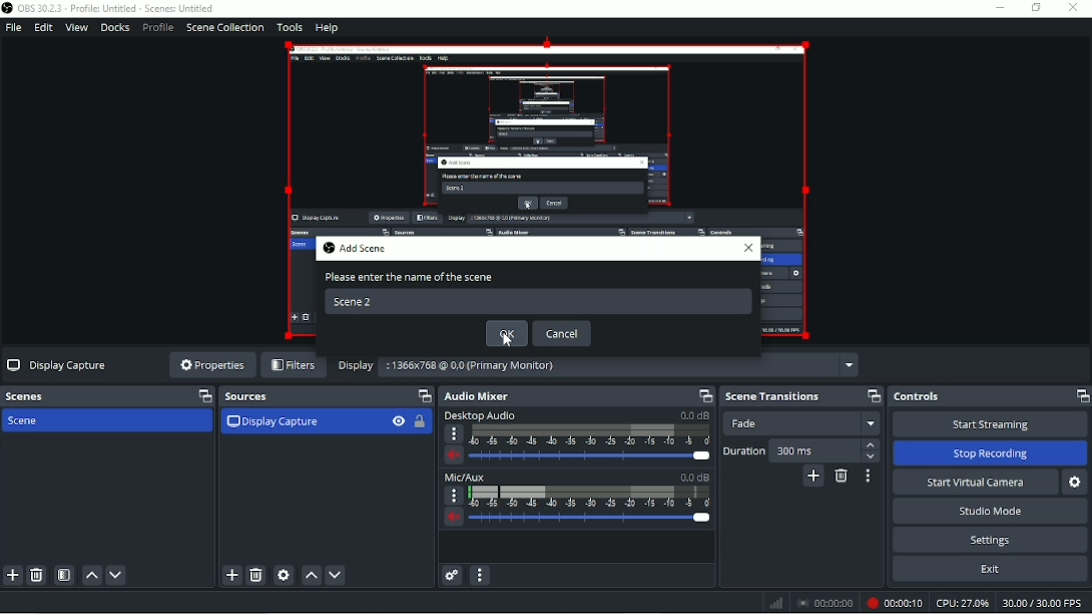 The height and width of the screenshot is (614, 1092). I want to click on Add configurable transition, so click(814, 478).